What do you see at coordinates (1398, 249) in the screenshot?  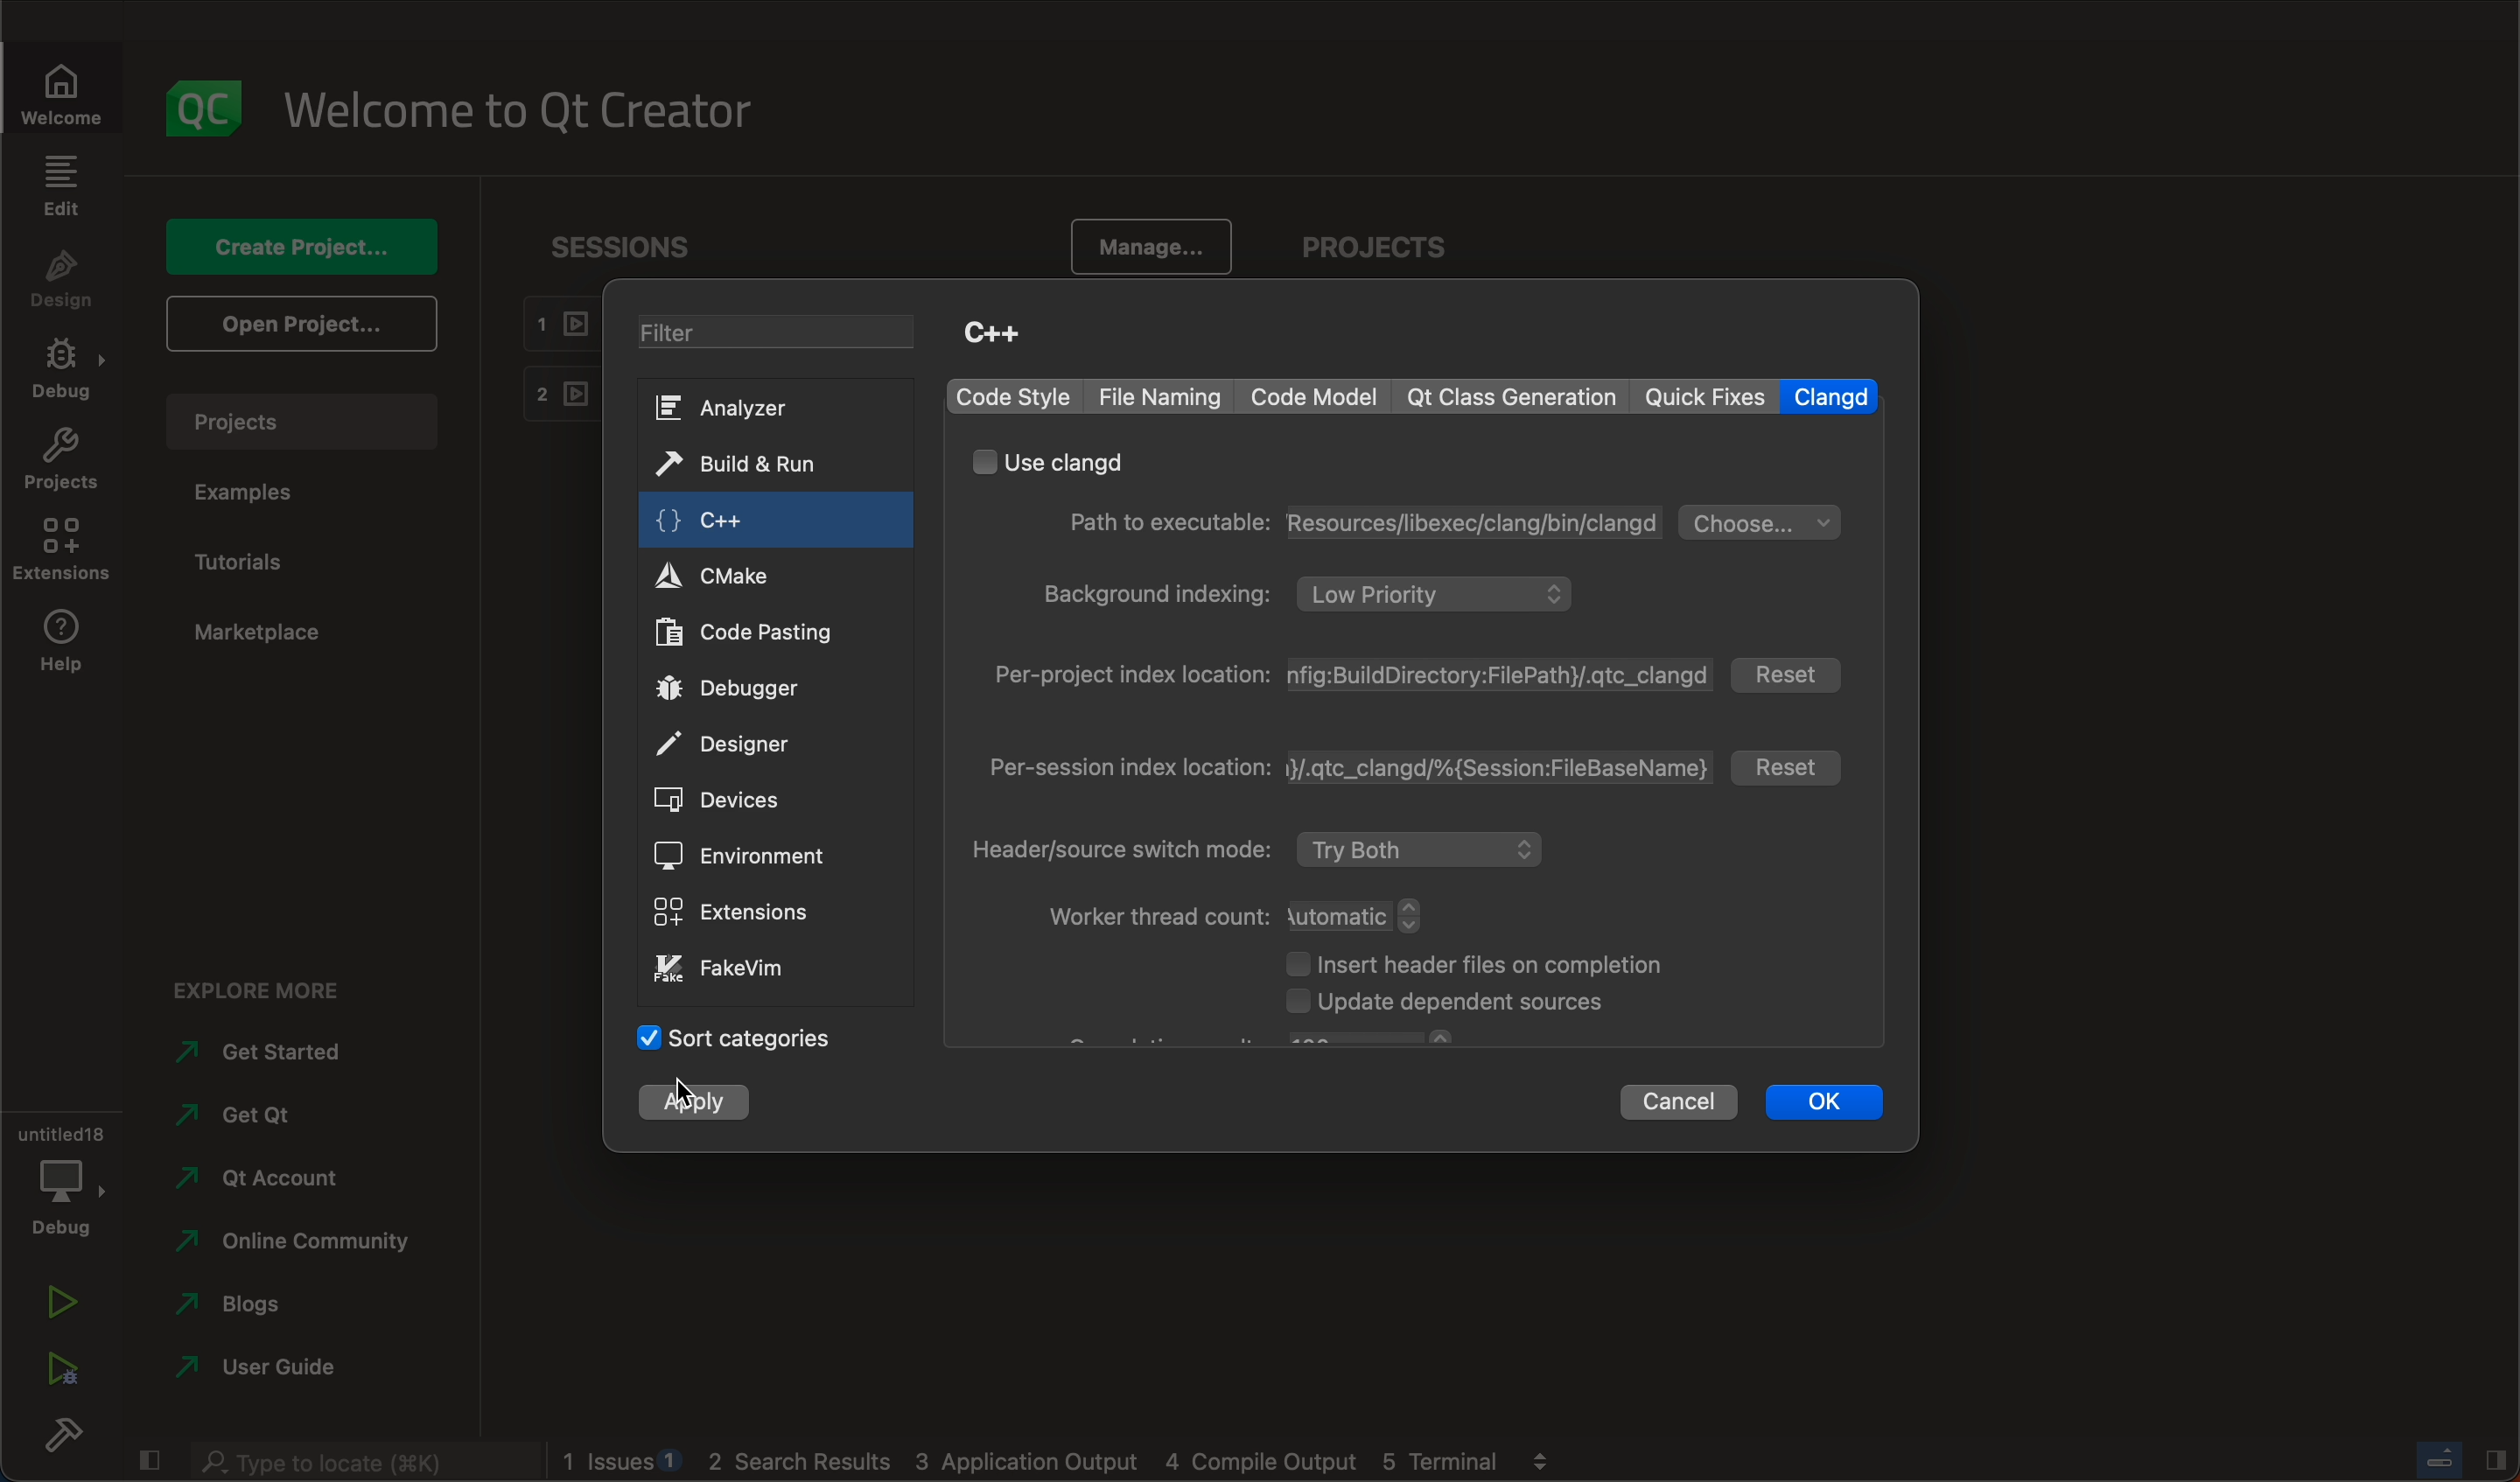 I see `projects` at bounding box center [1398, 249].